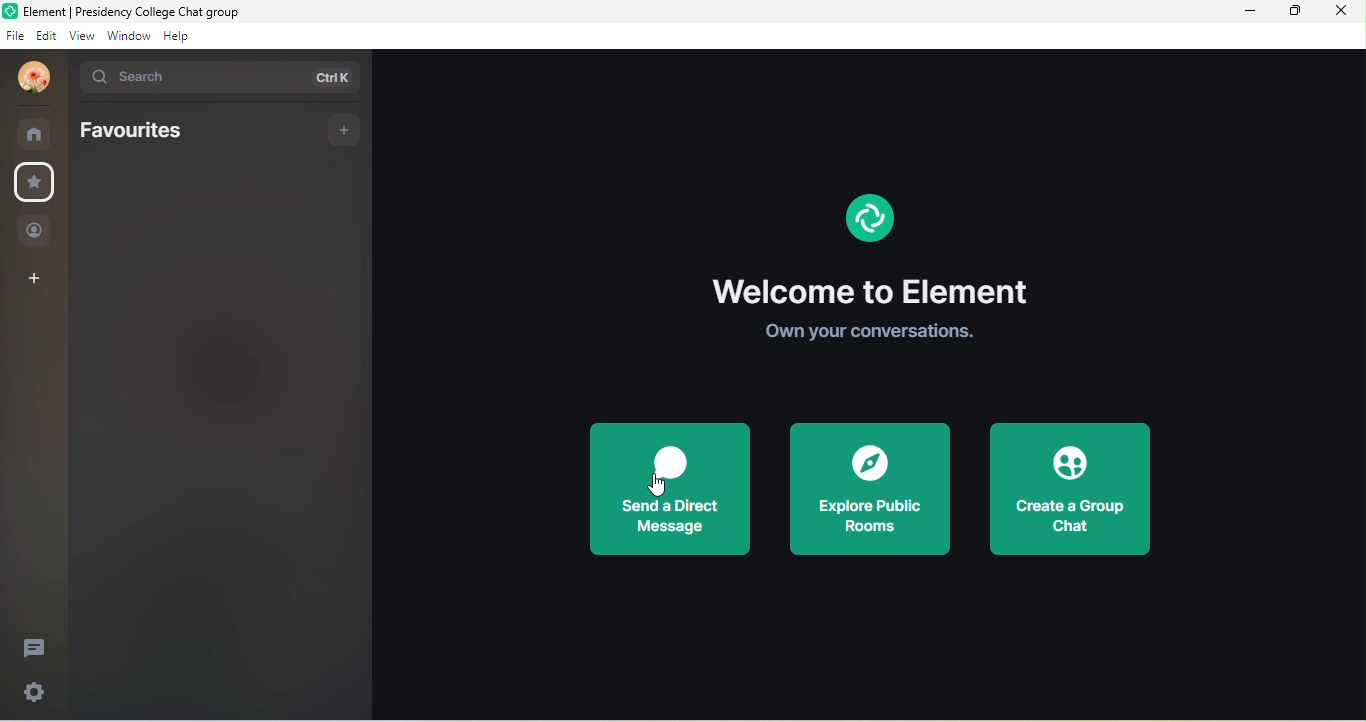 The height and width of the screenshot is (722, 1366). Describe the element at coordinates (35, 78) in the screenshot. I see `profile photo` at that location.